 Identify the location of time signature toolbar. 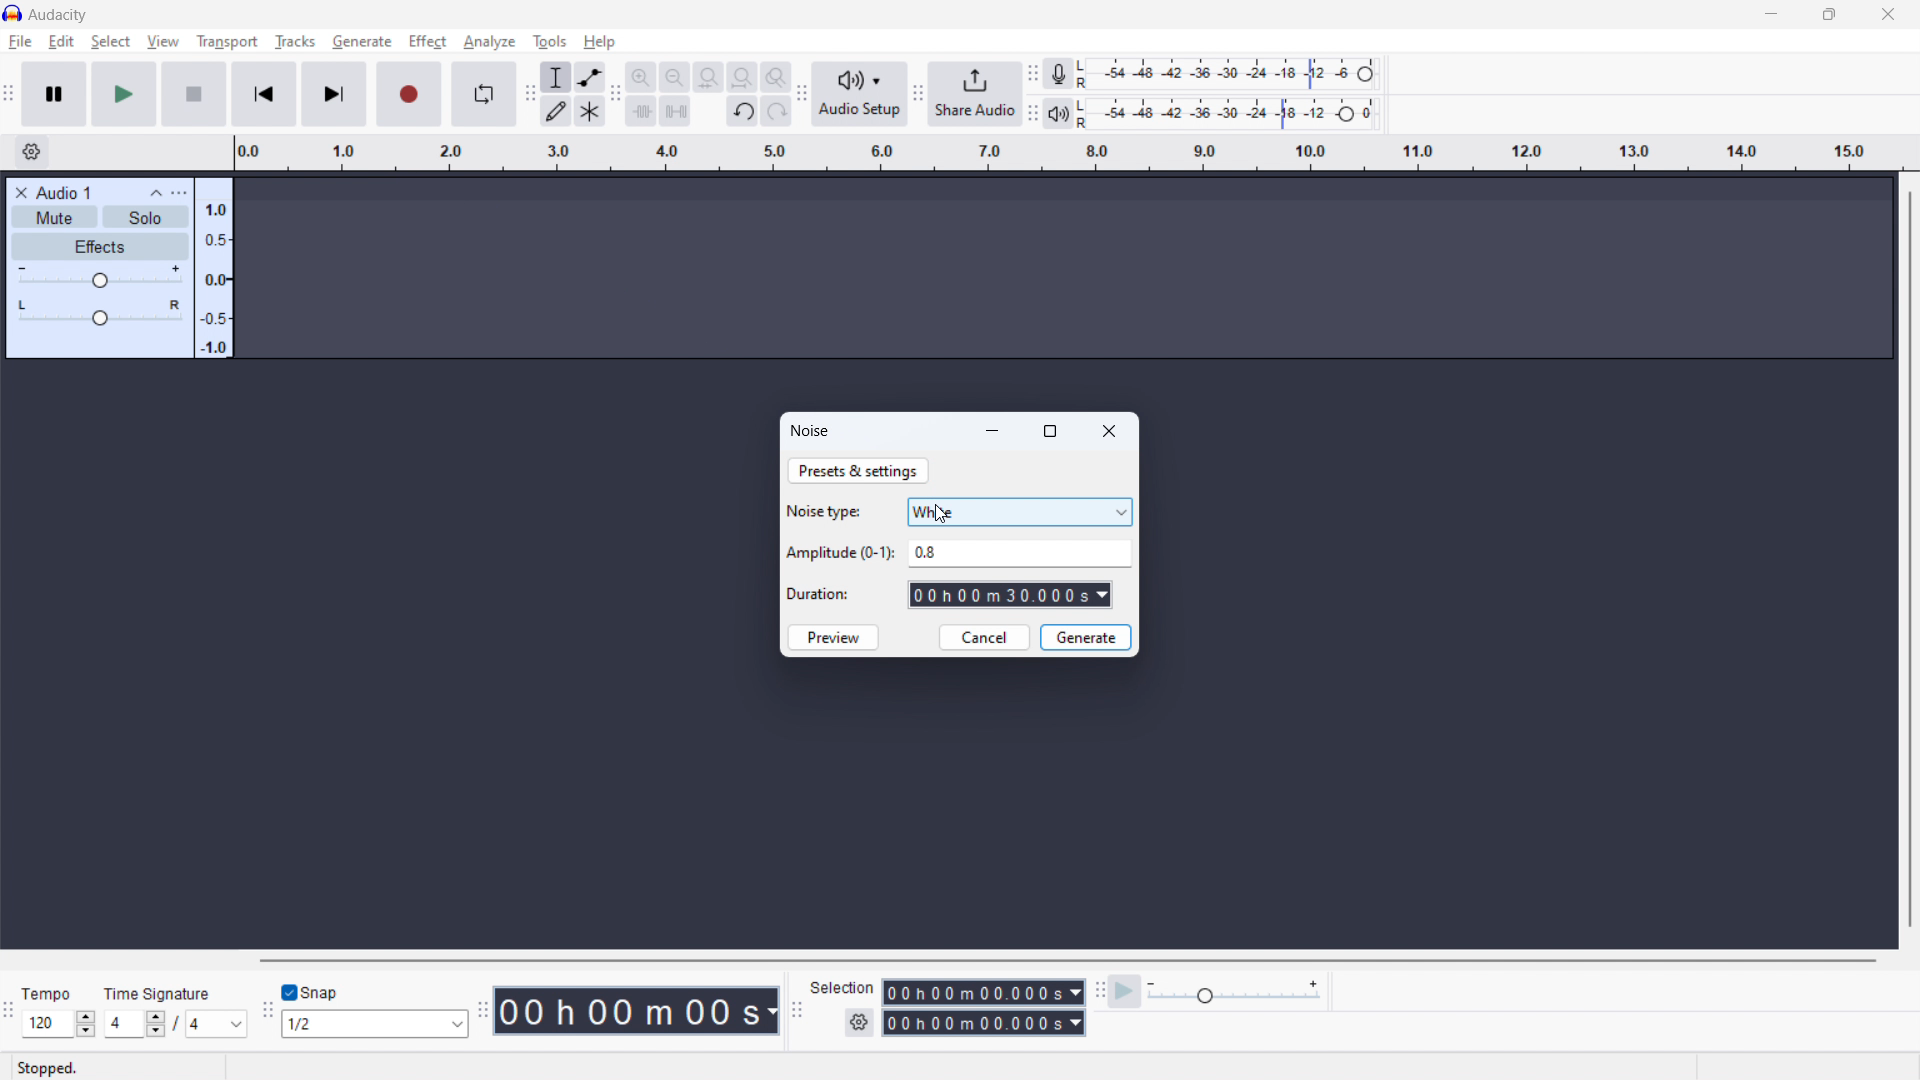
(10, 1013).